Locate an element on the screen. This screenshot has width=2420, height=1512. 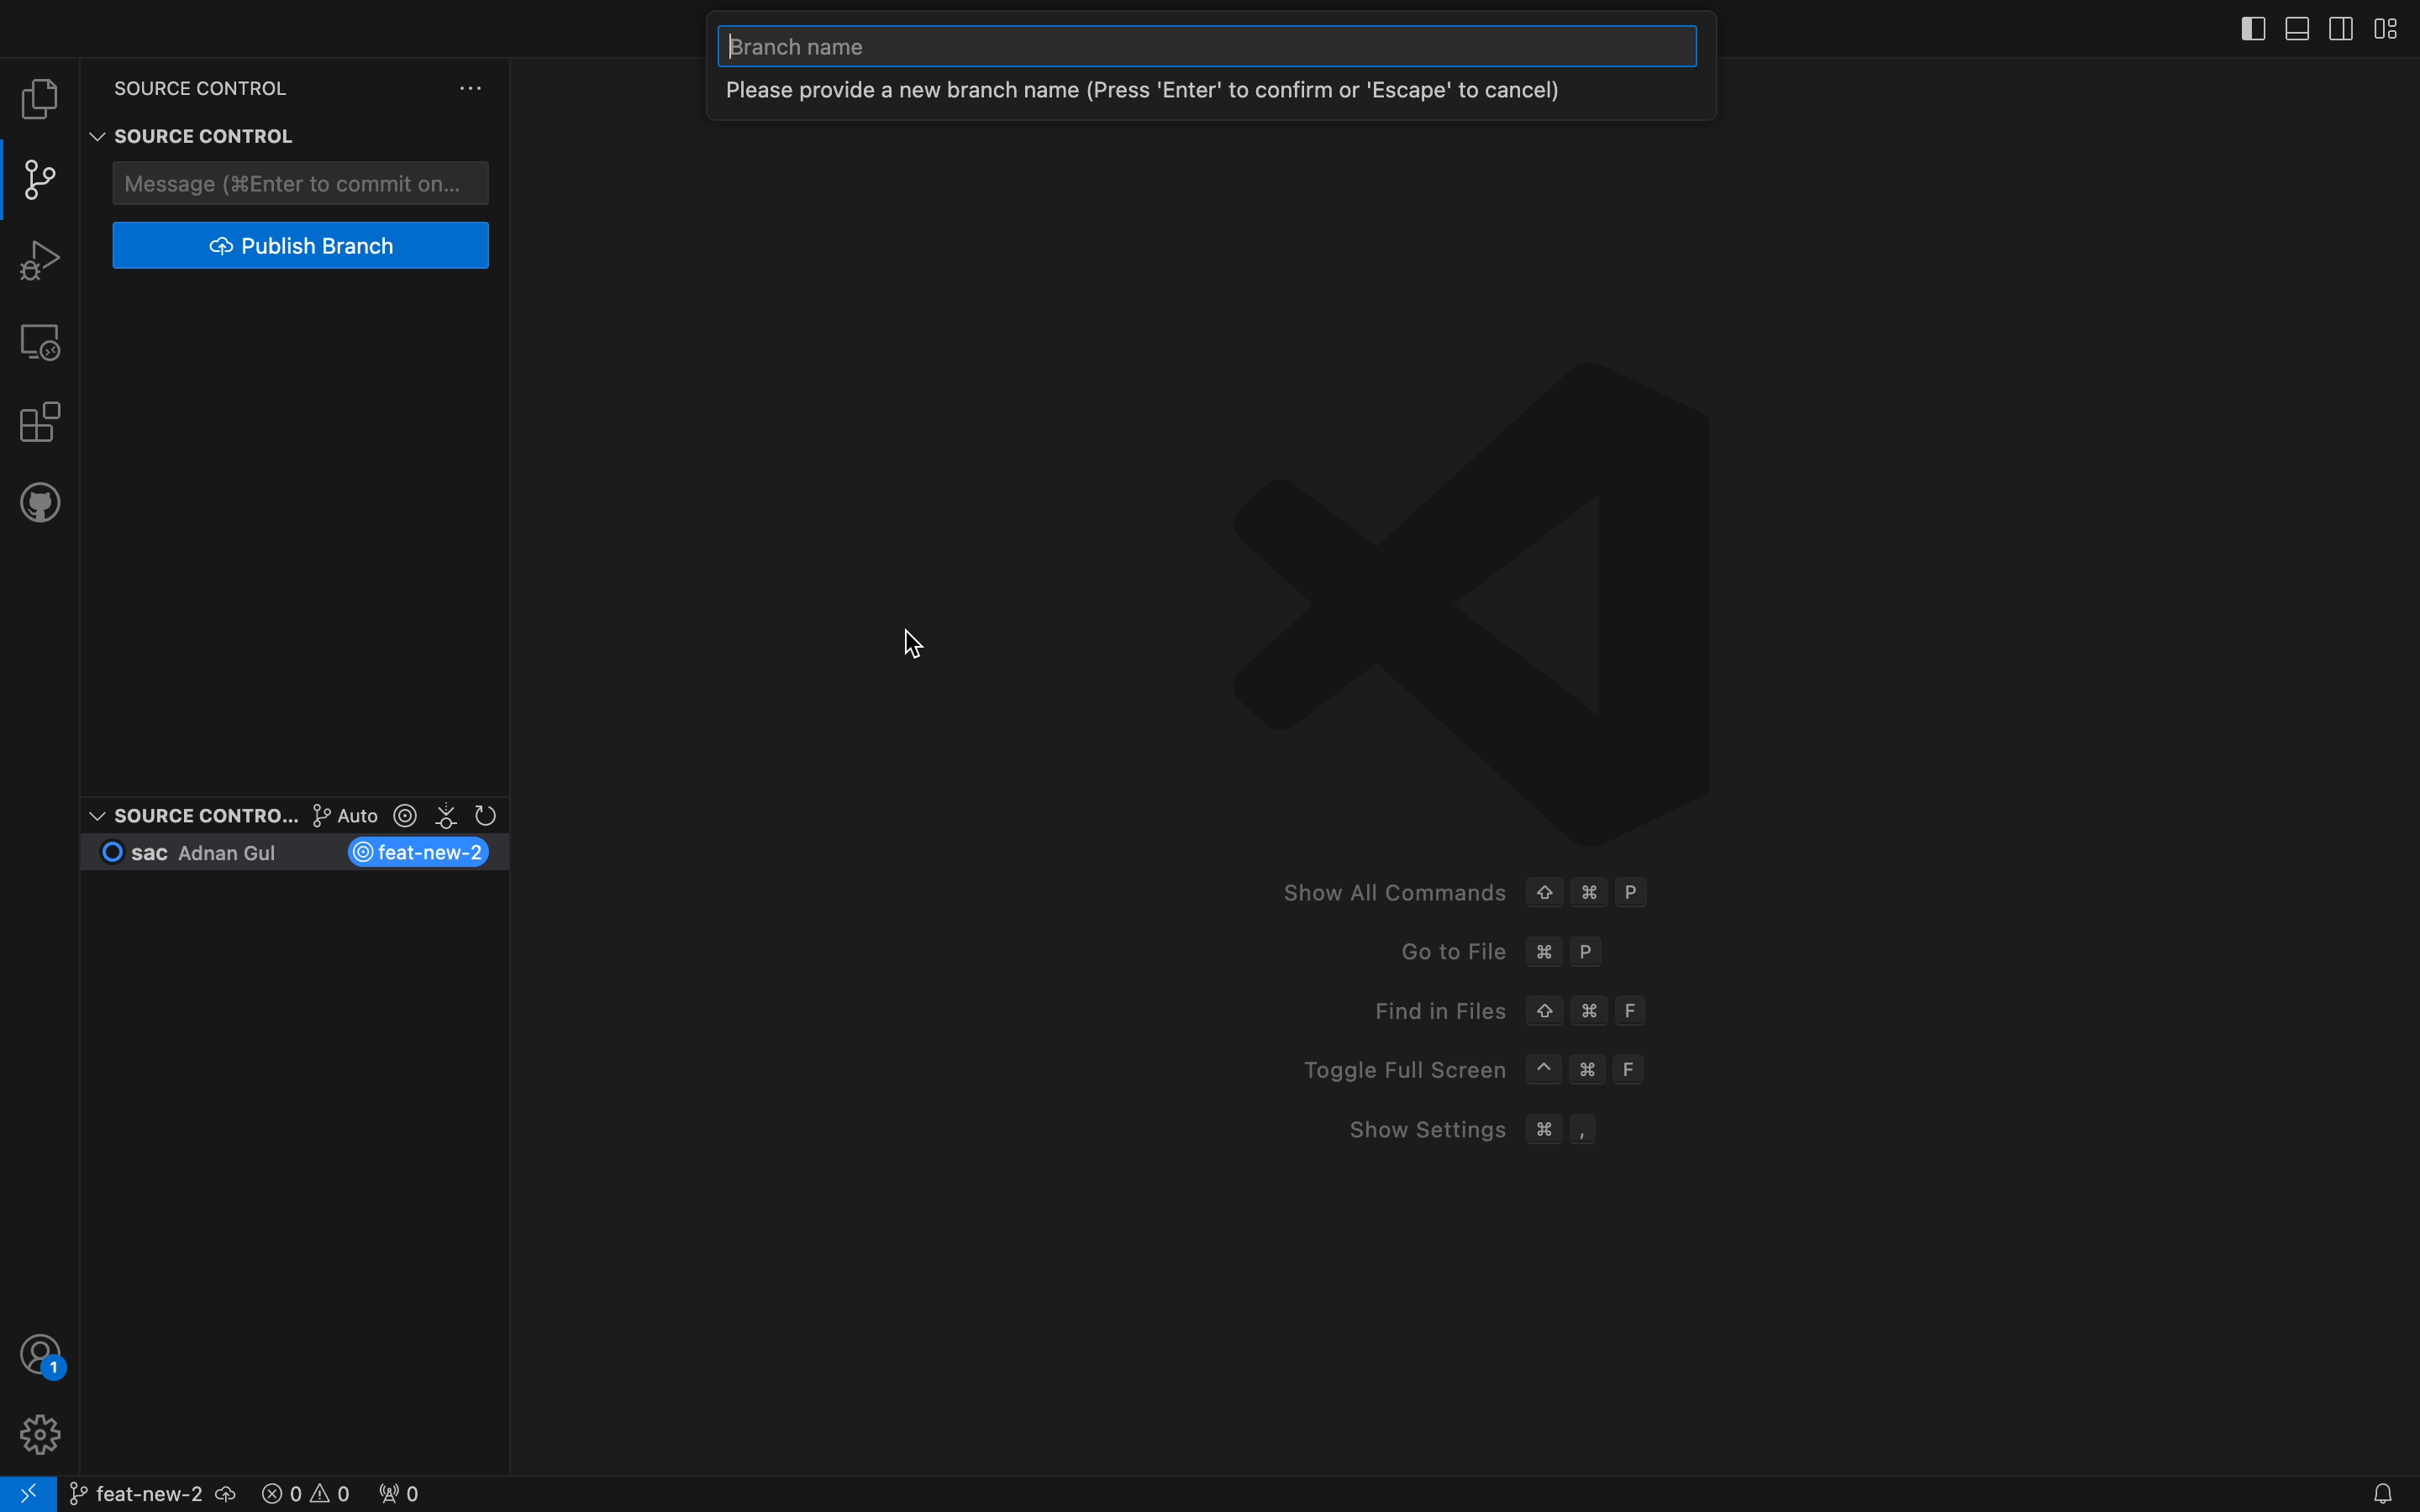
, is located at coordinates (1587, 1129).